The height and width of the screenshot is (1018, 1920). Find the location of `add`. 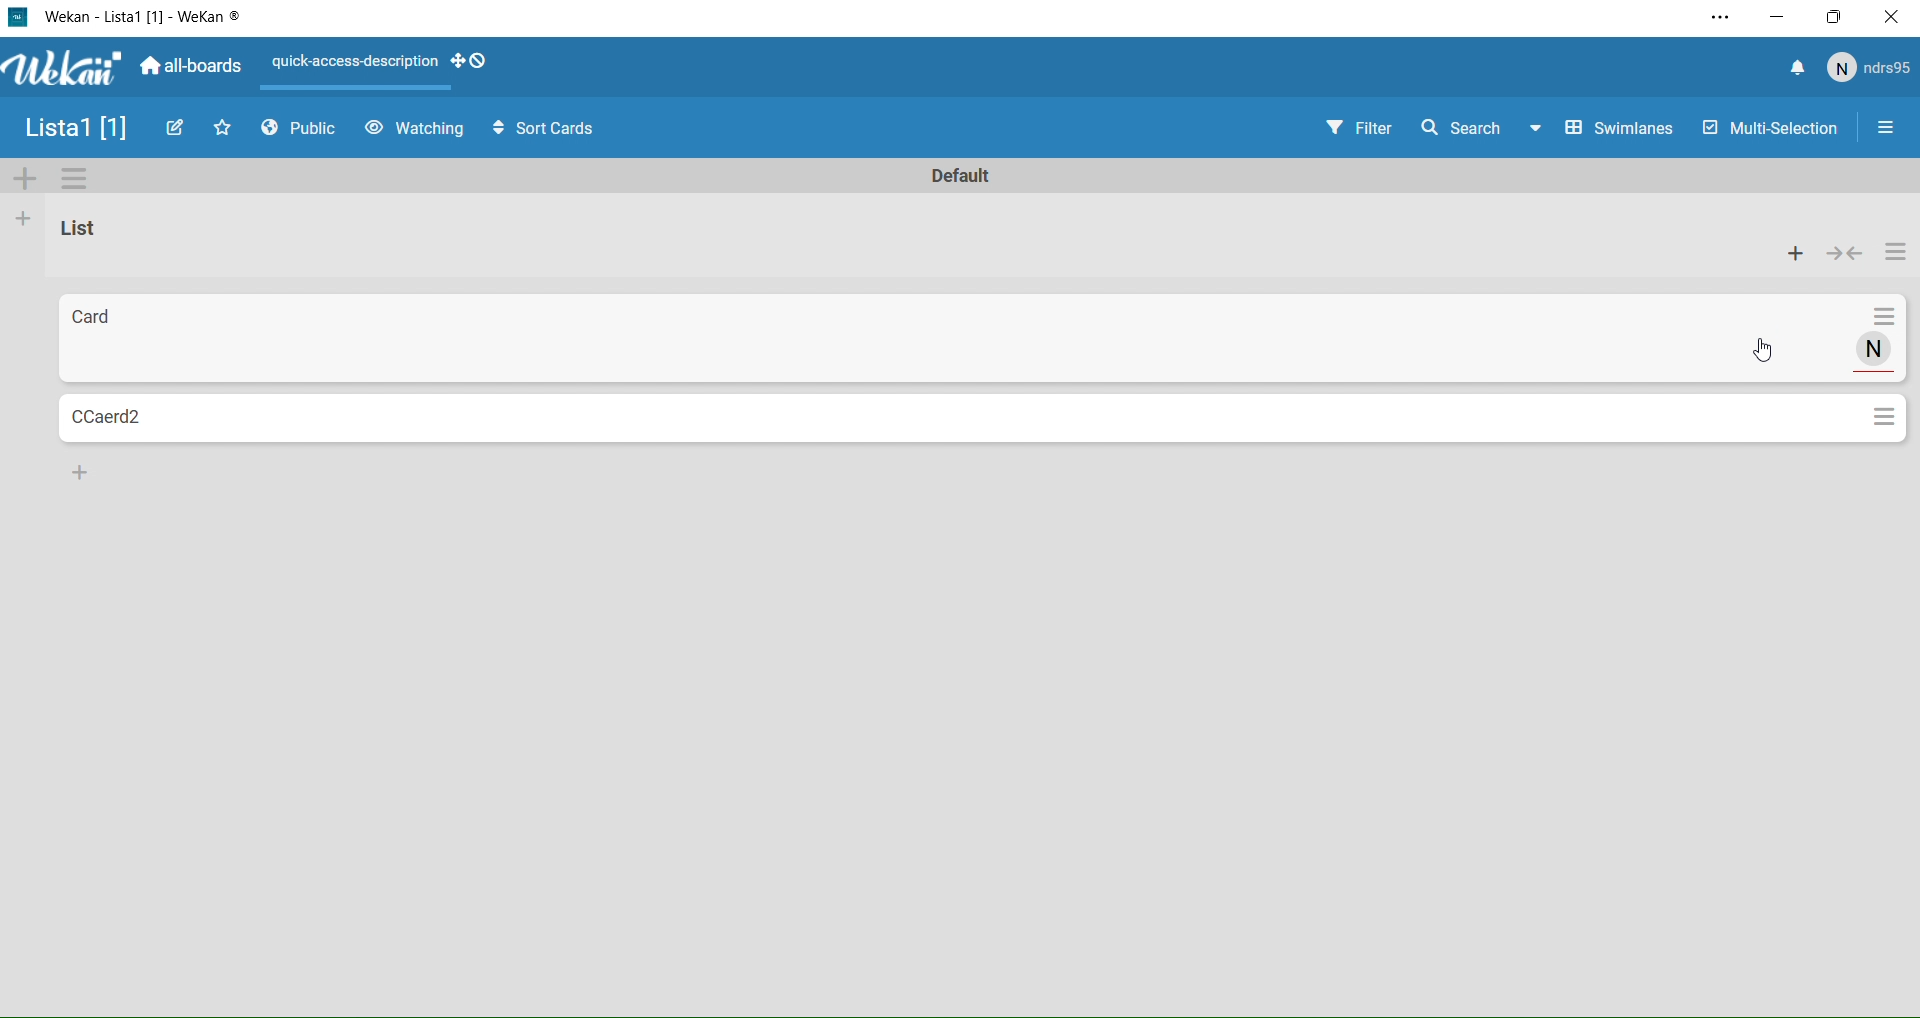

add is located at coordinates (17, 180).